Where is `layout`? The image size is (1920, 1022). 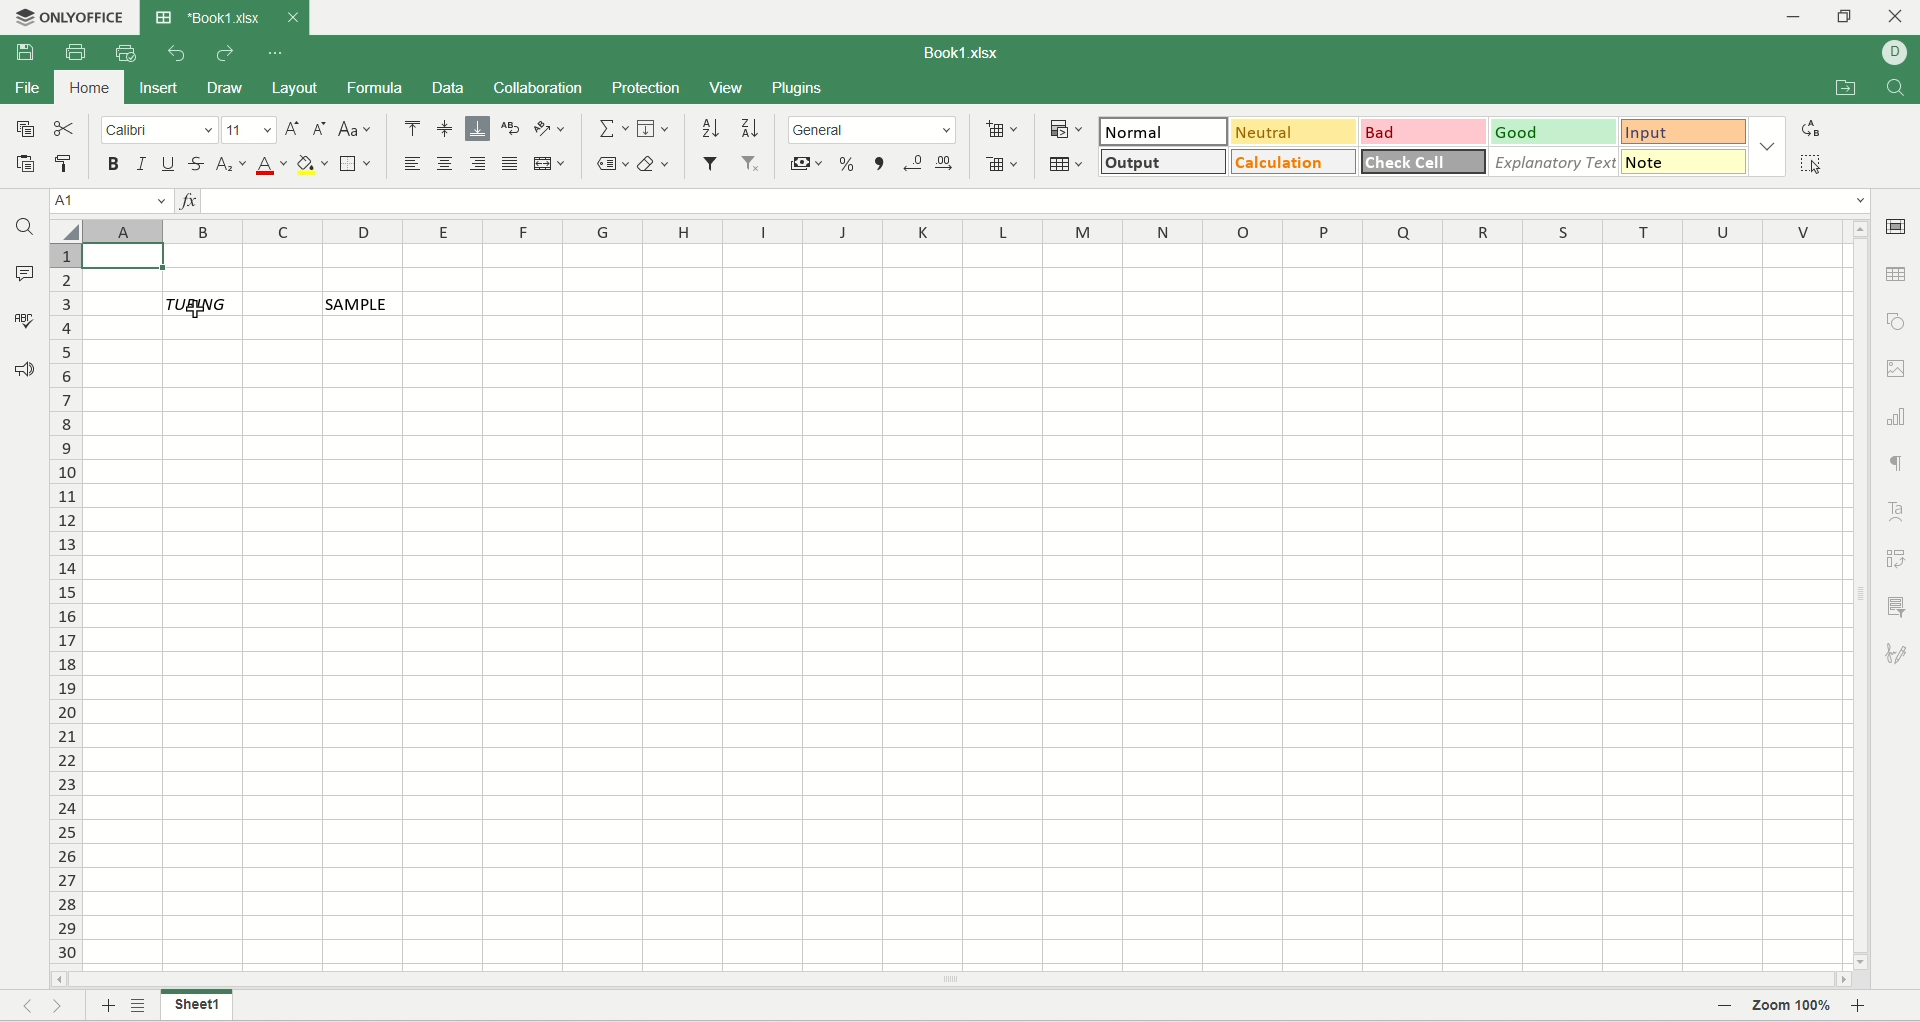
layout is located at coordinates (299, 91).